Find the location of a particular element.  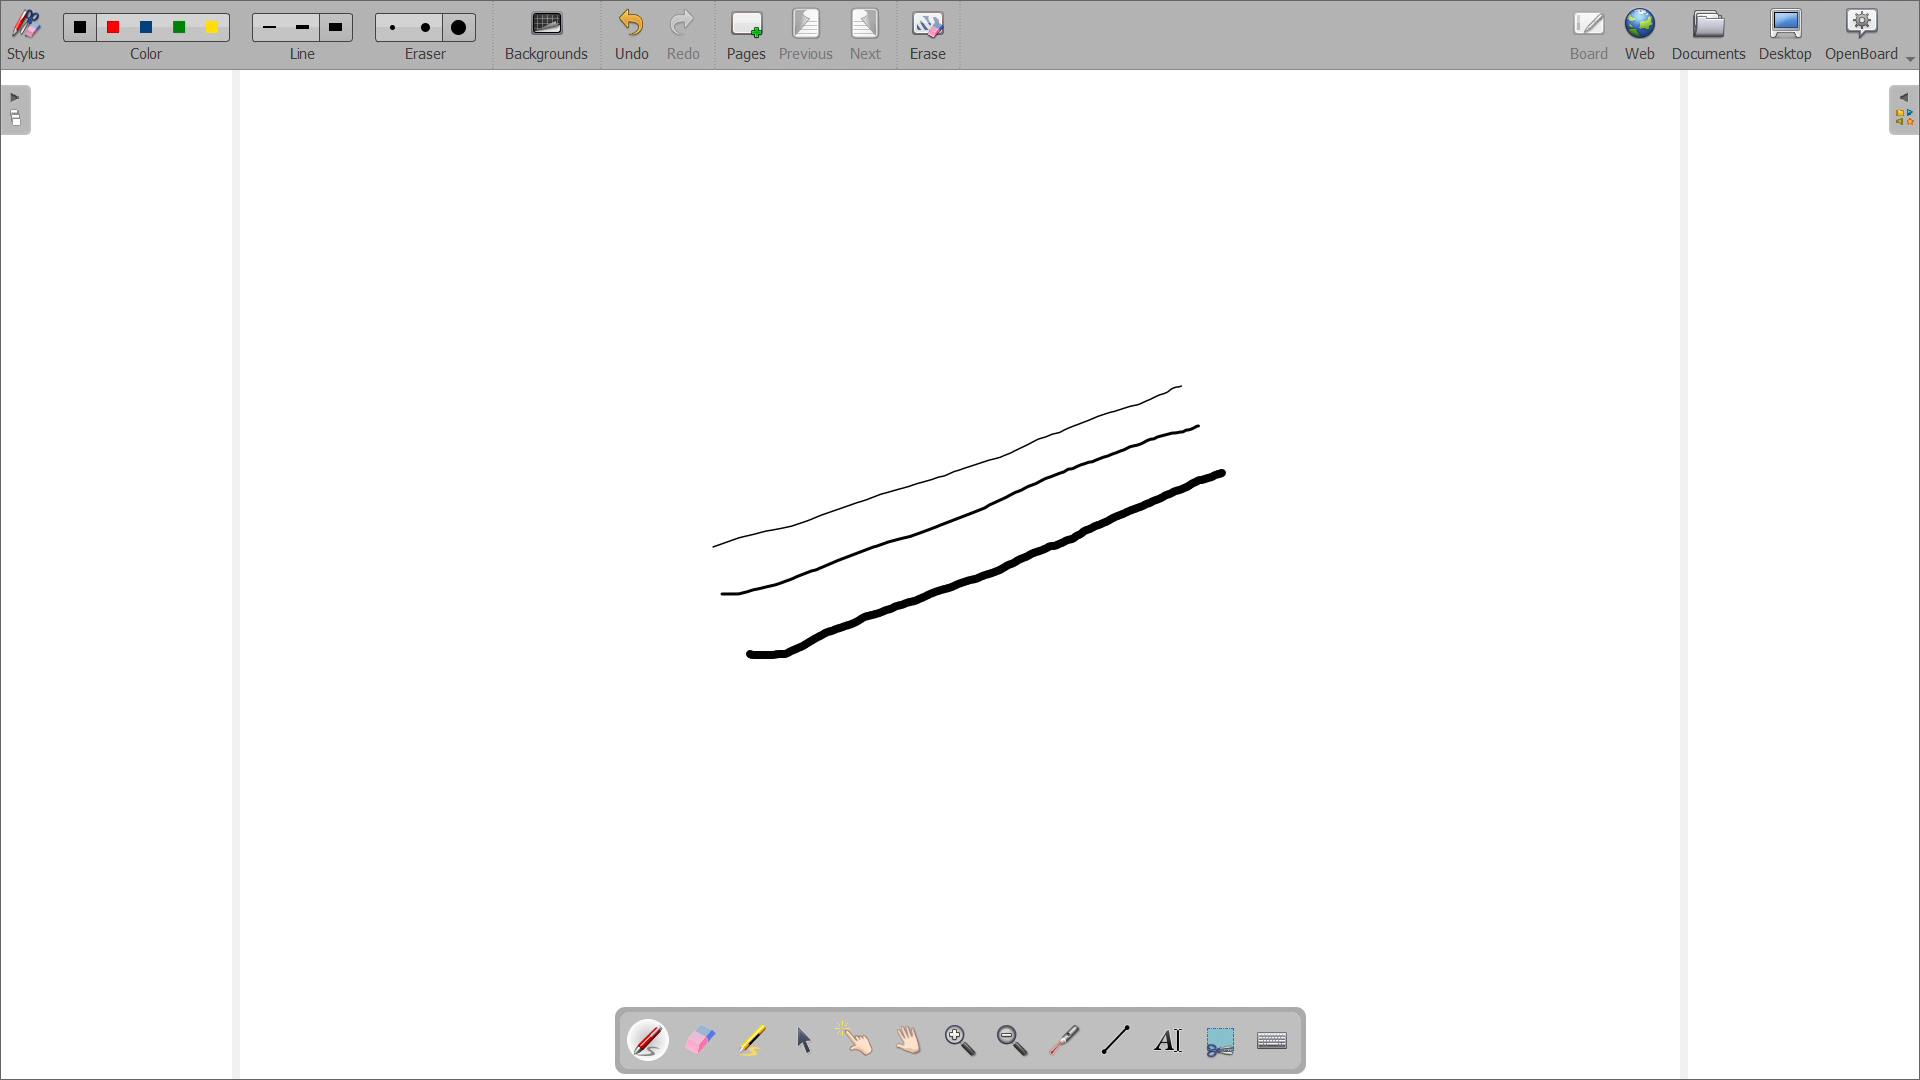

line width size is located at coordinates (304, 29).